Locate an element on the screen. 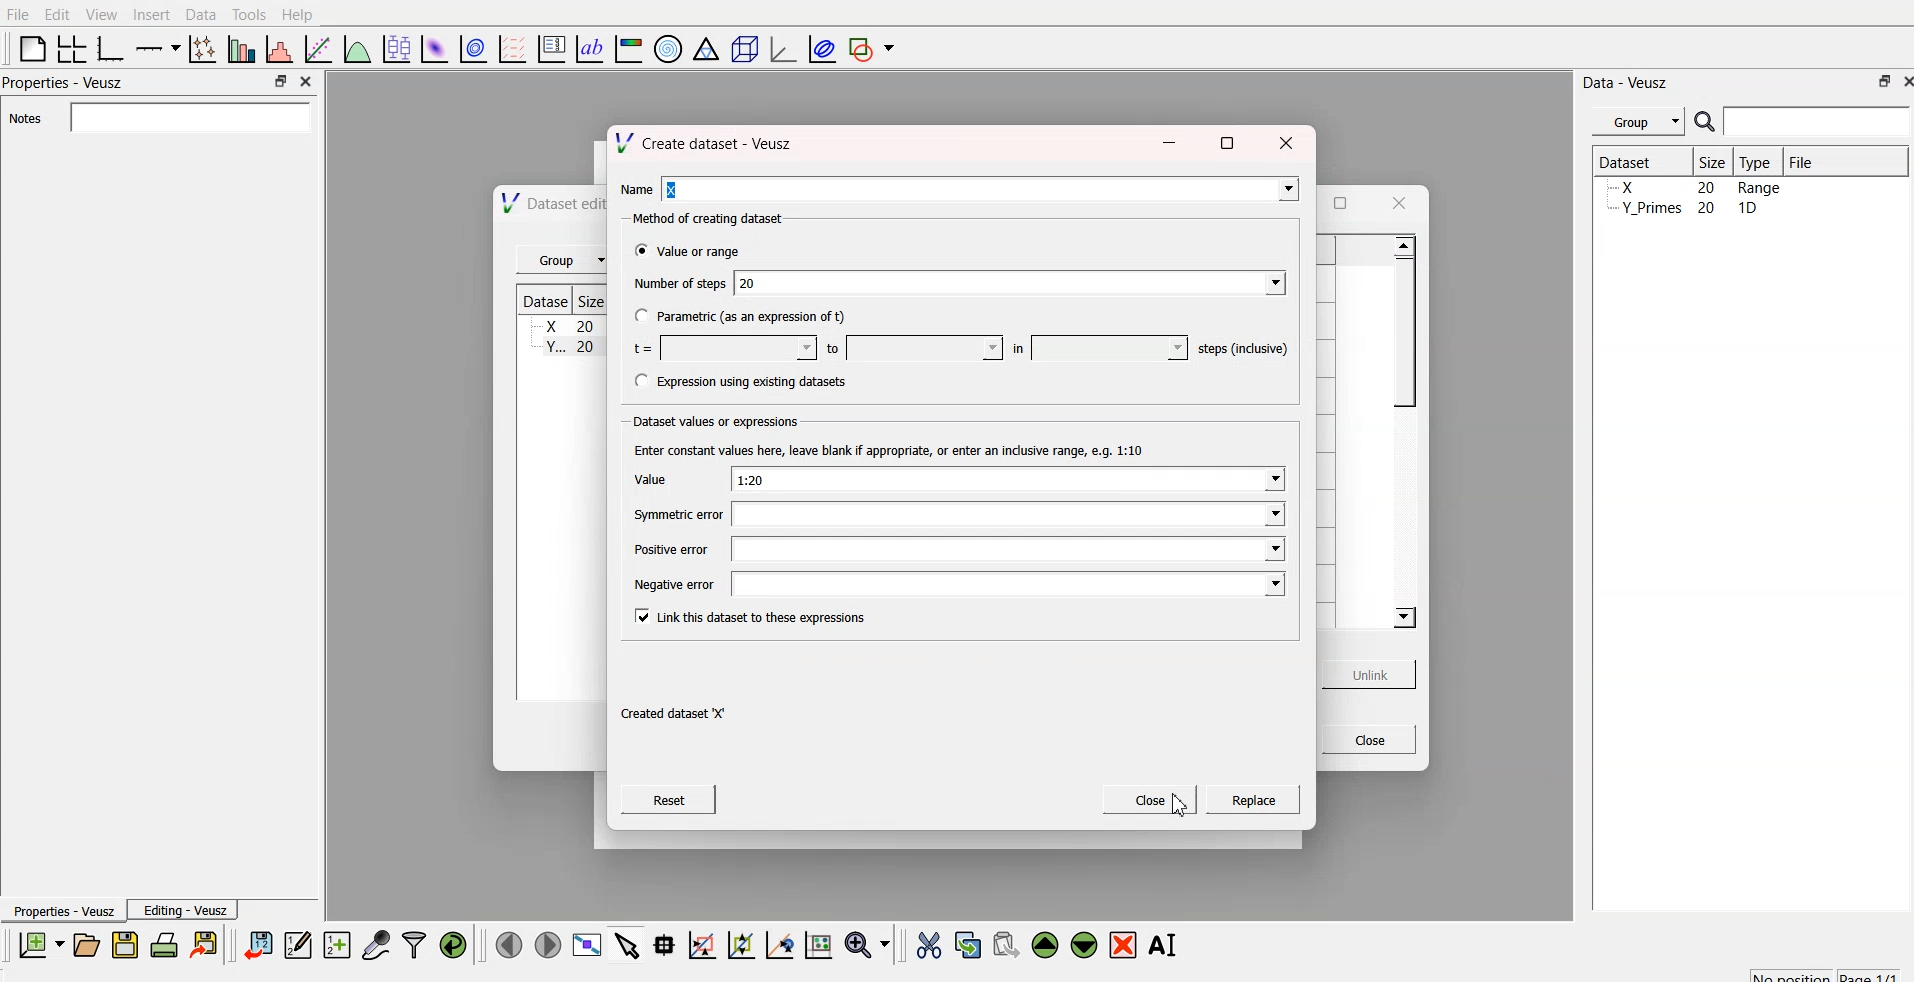  no position page 1/1 is located at coordinates (1815, 972).